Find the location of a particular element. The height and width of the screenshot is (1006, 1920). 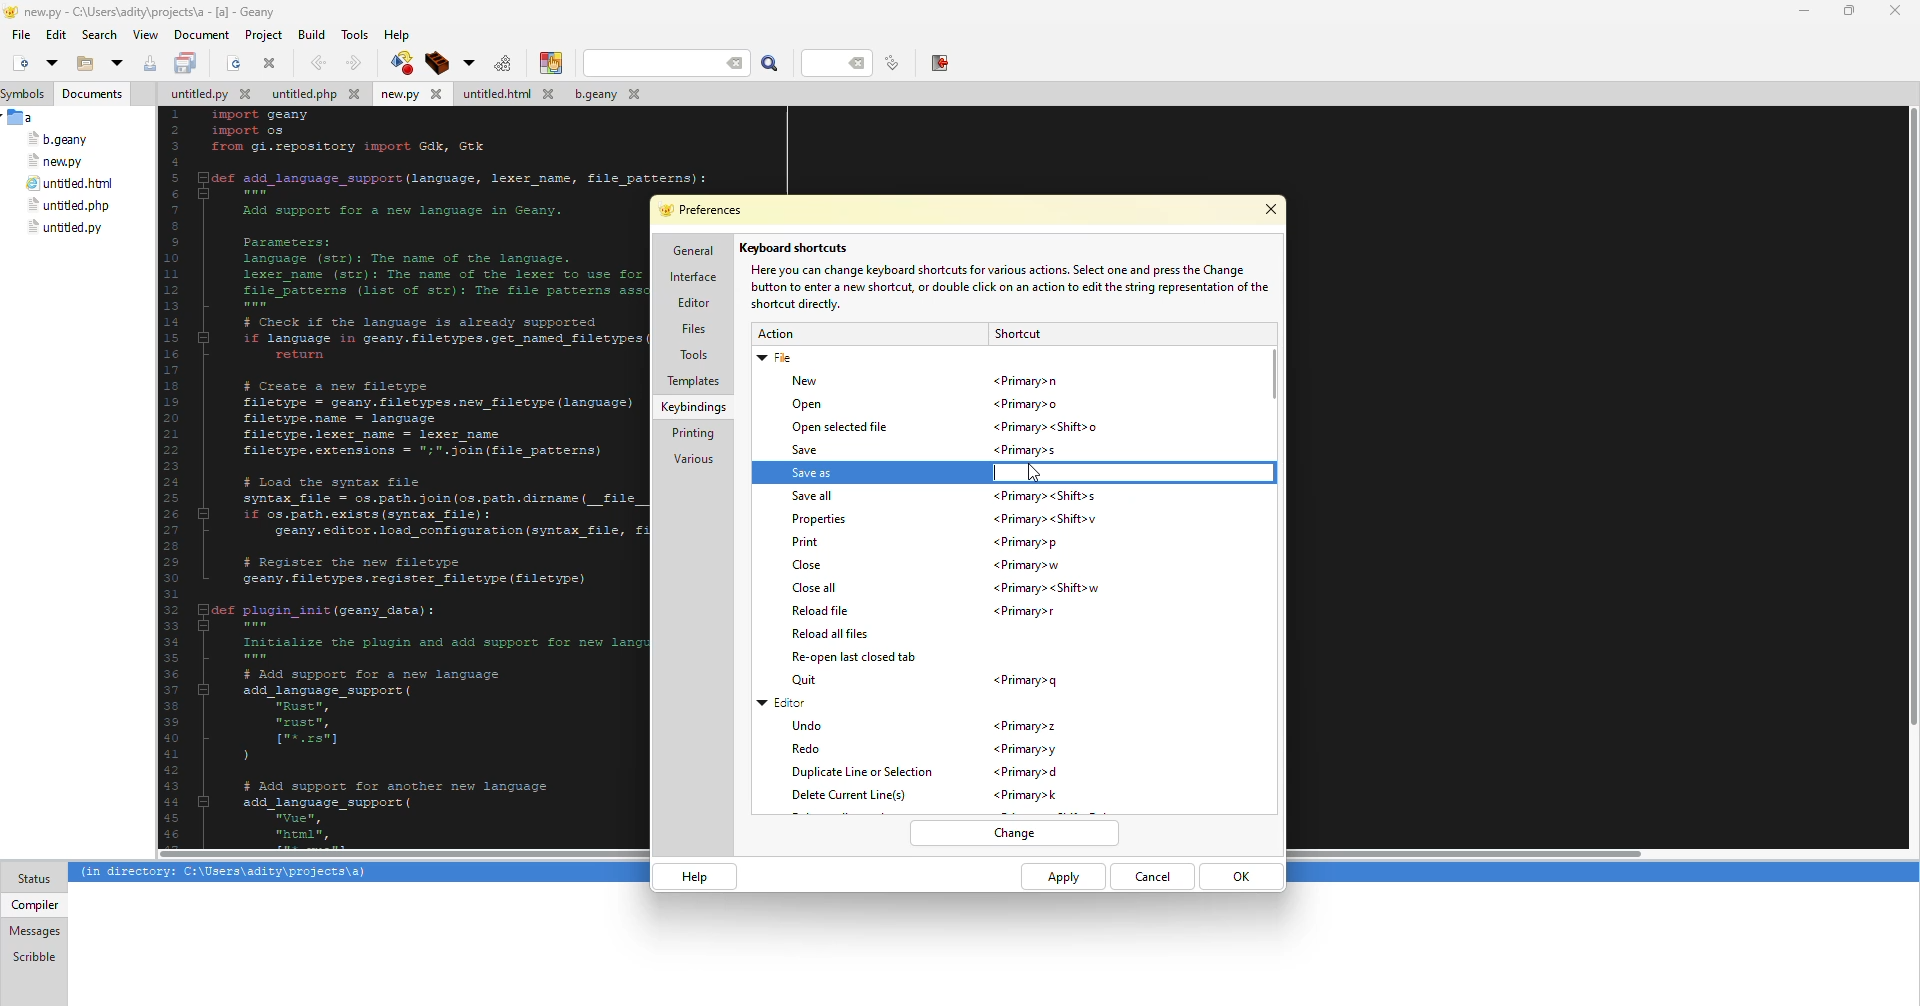

close is located at coordinates (1894, 11).